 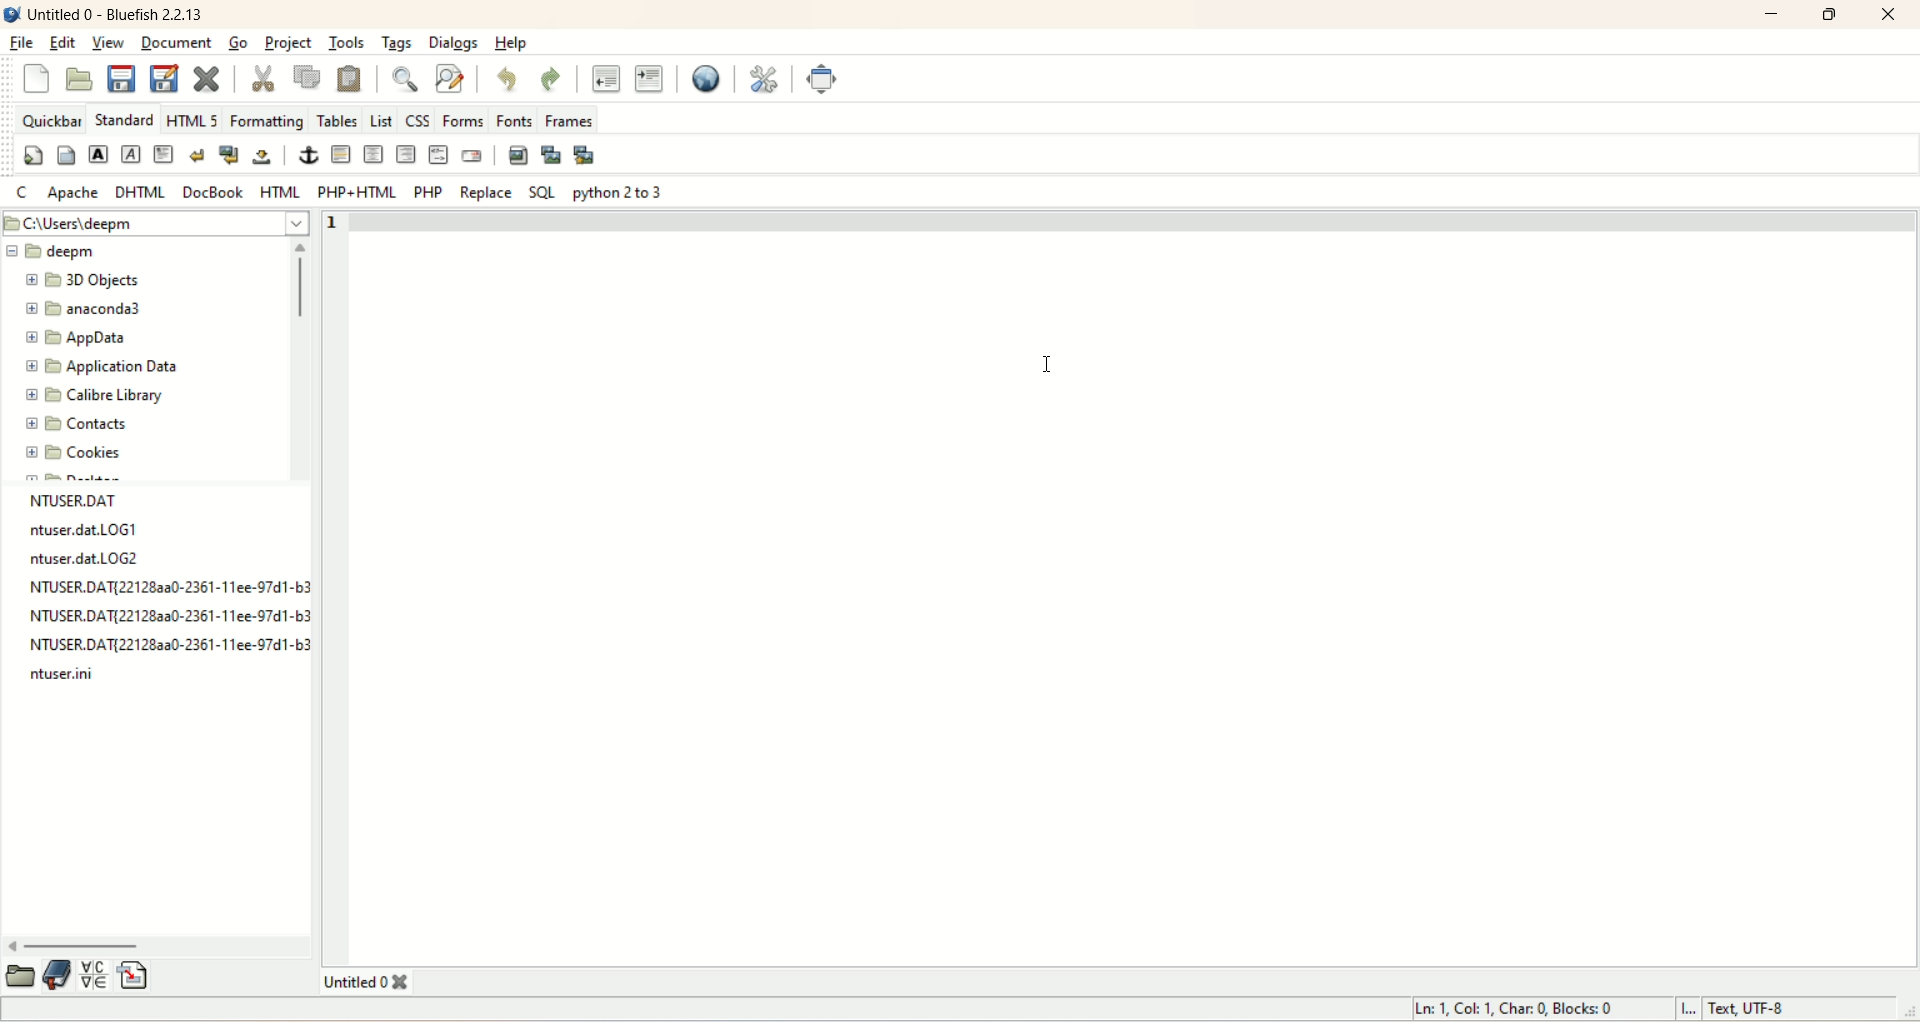 I want to click on advance find and replace, so click(x=448, y=79).